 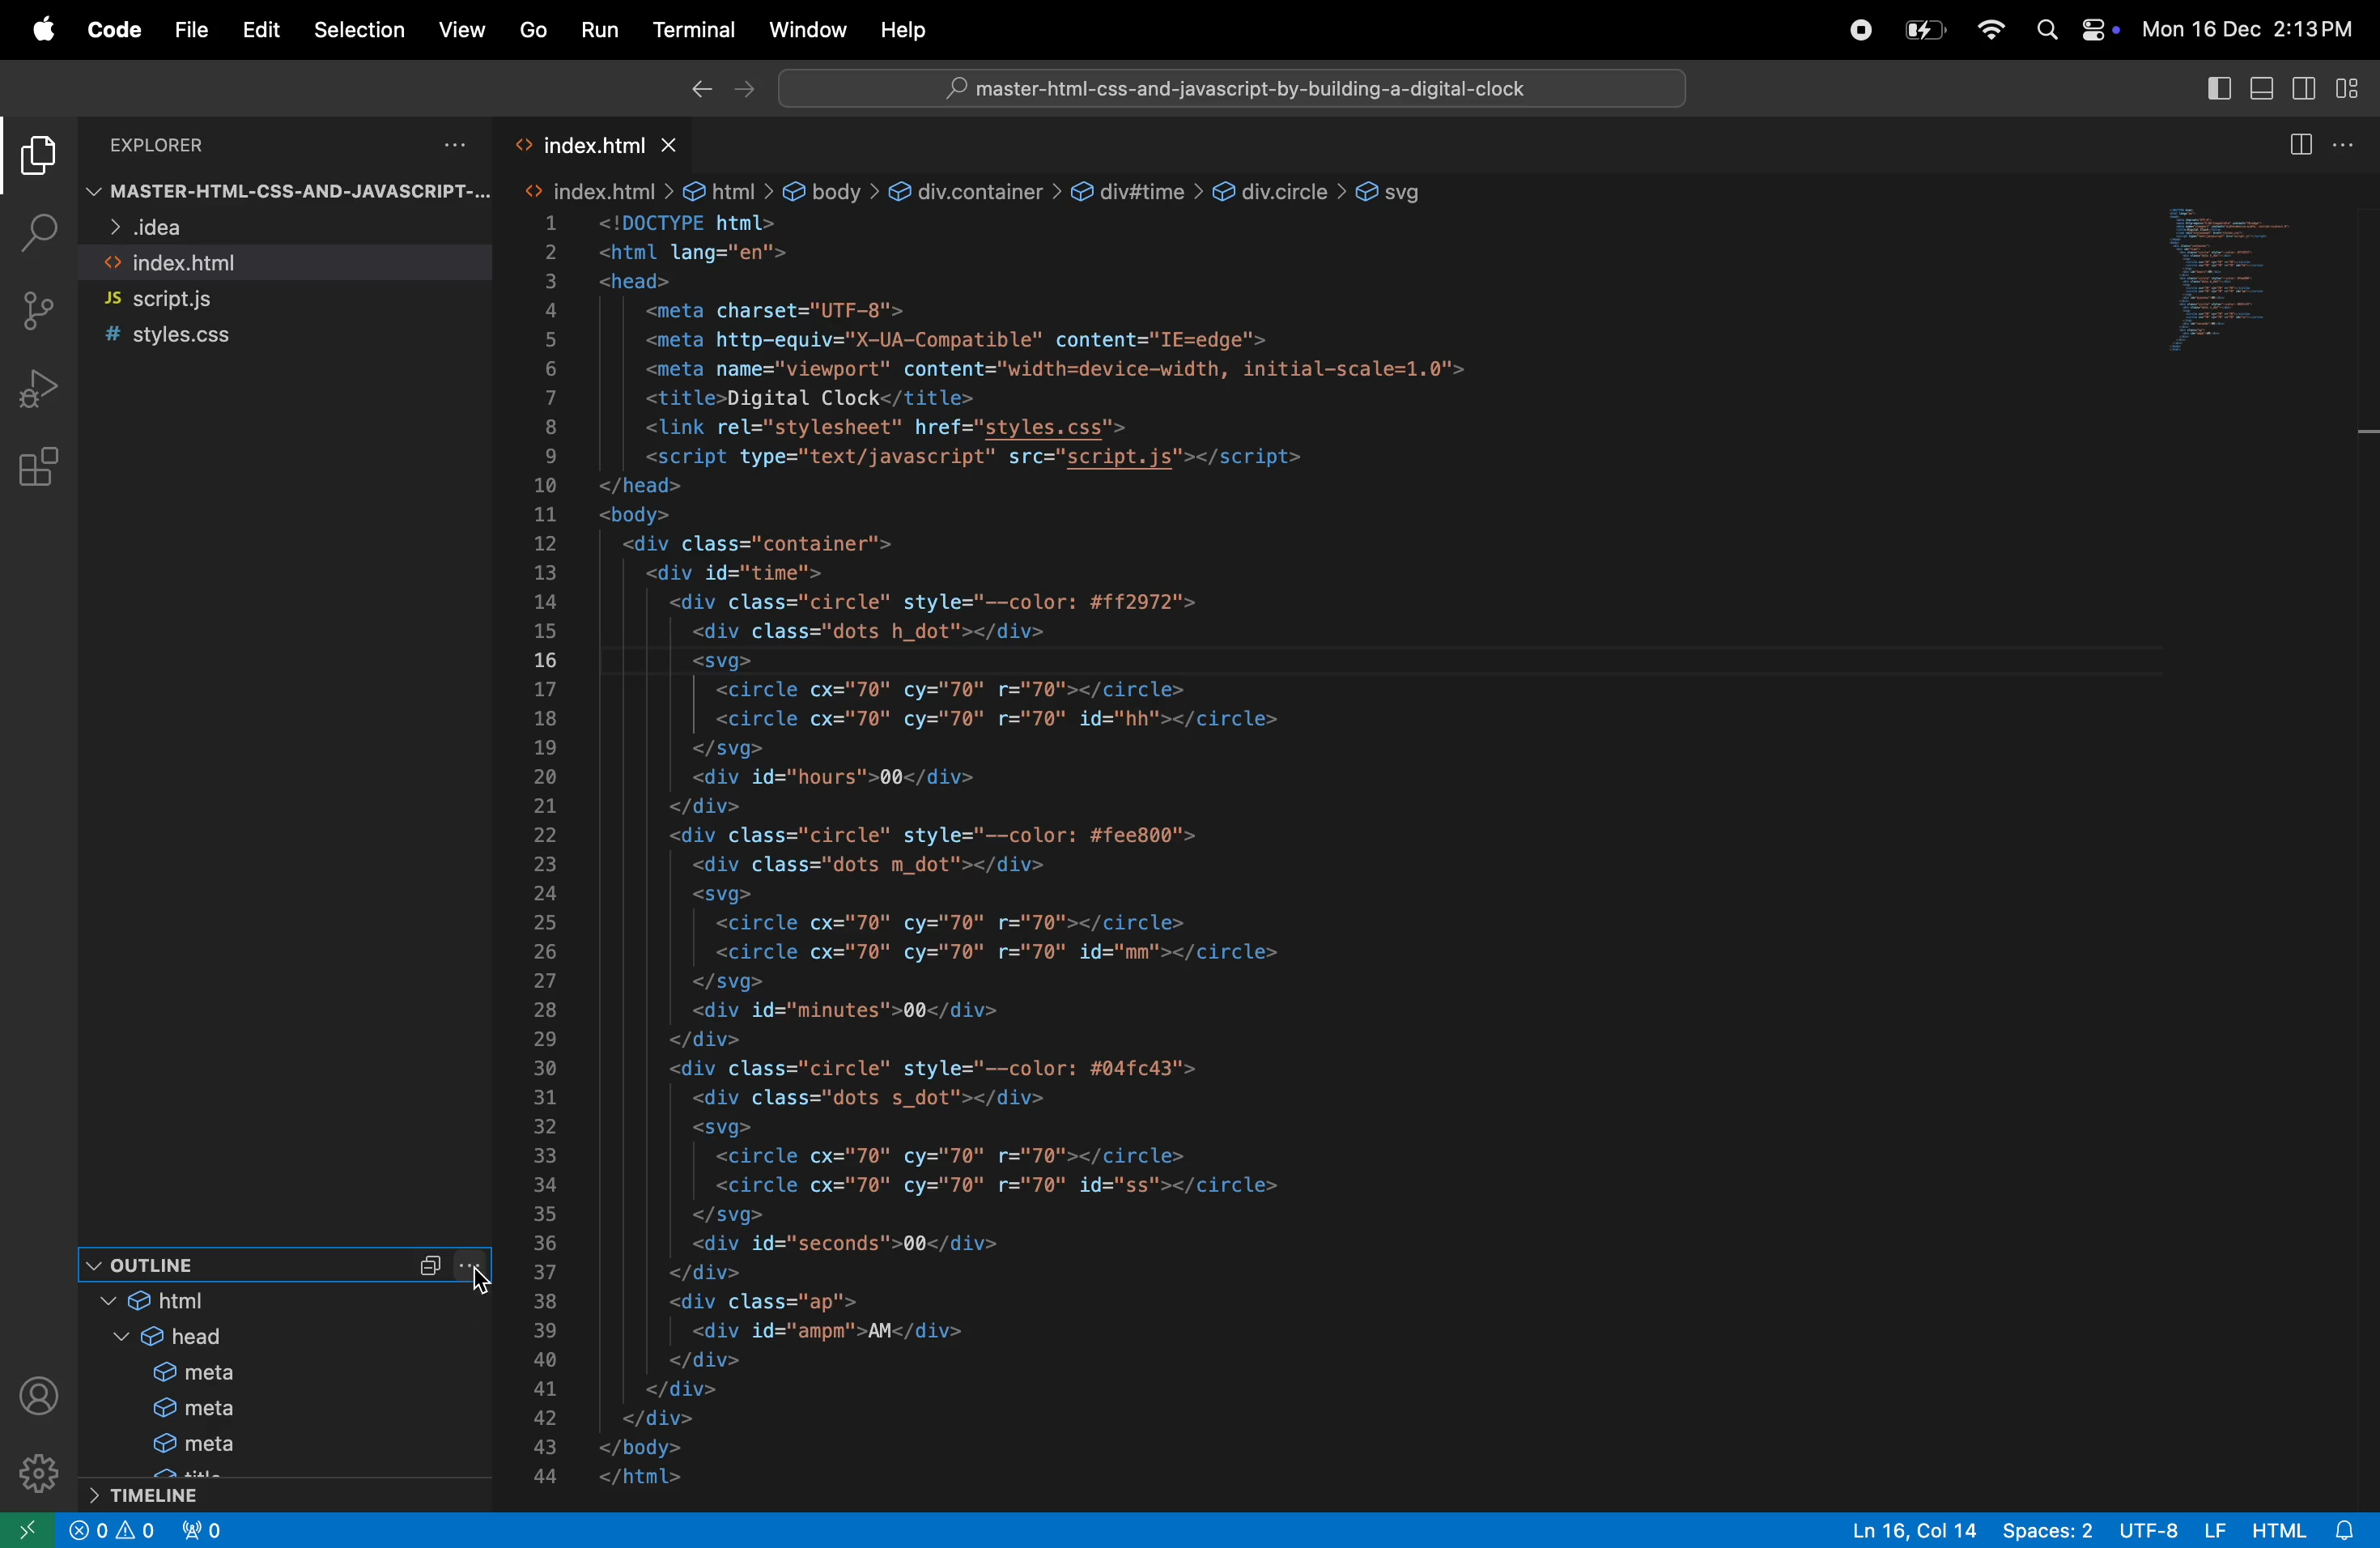 What do you see at coordinates (2096, 29) in the screenshot?
I see `apple widgets` at bounding box center [2096, 29].